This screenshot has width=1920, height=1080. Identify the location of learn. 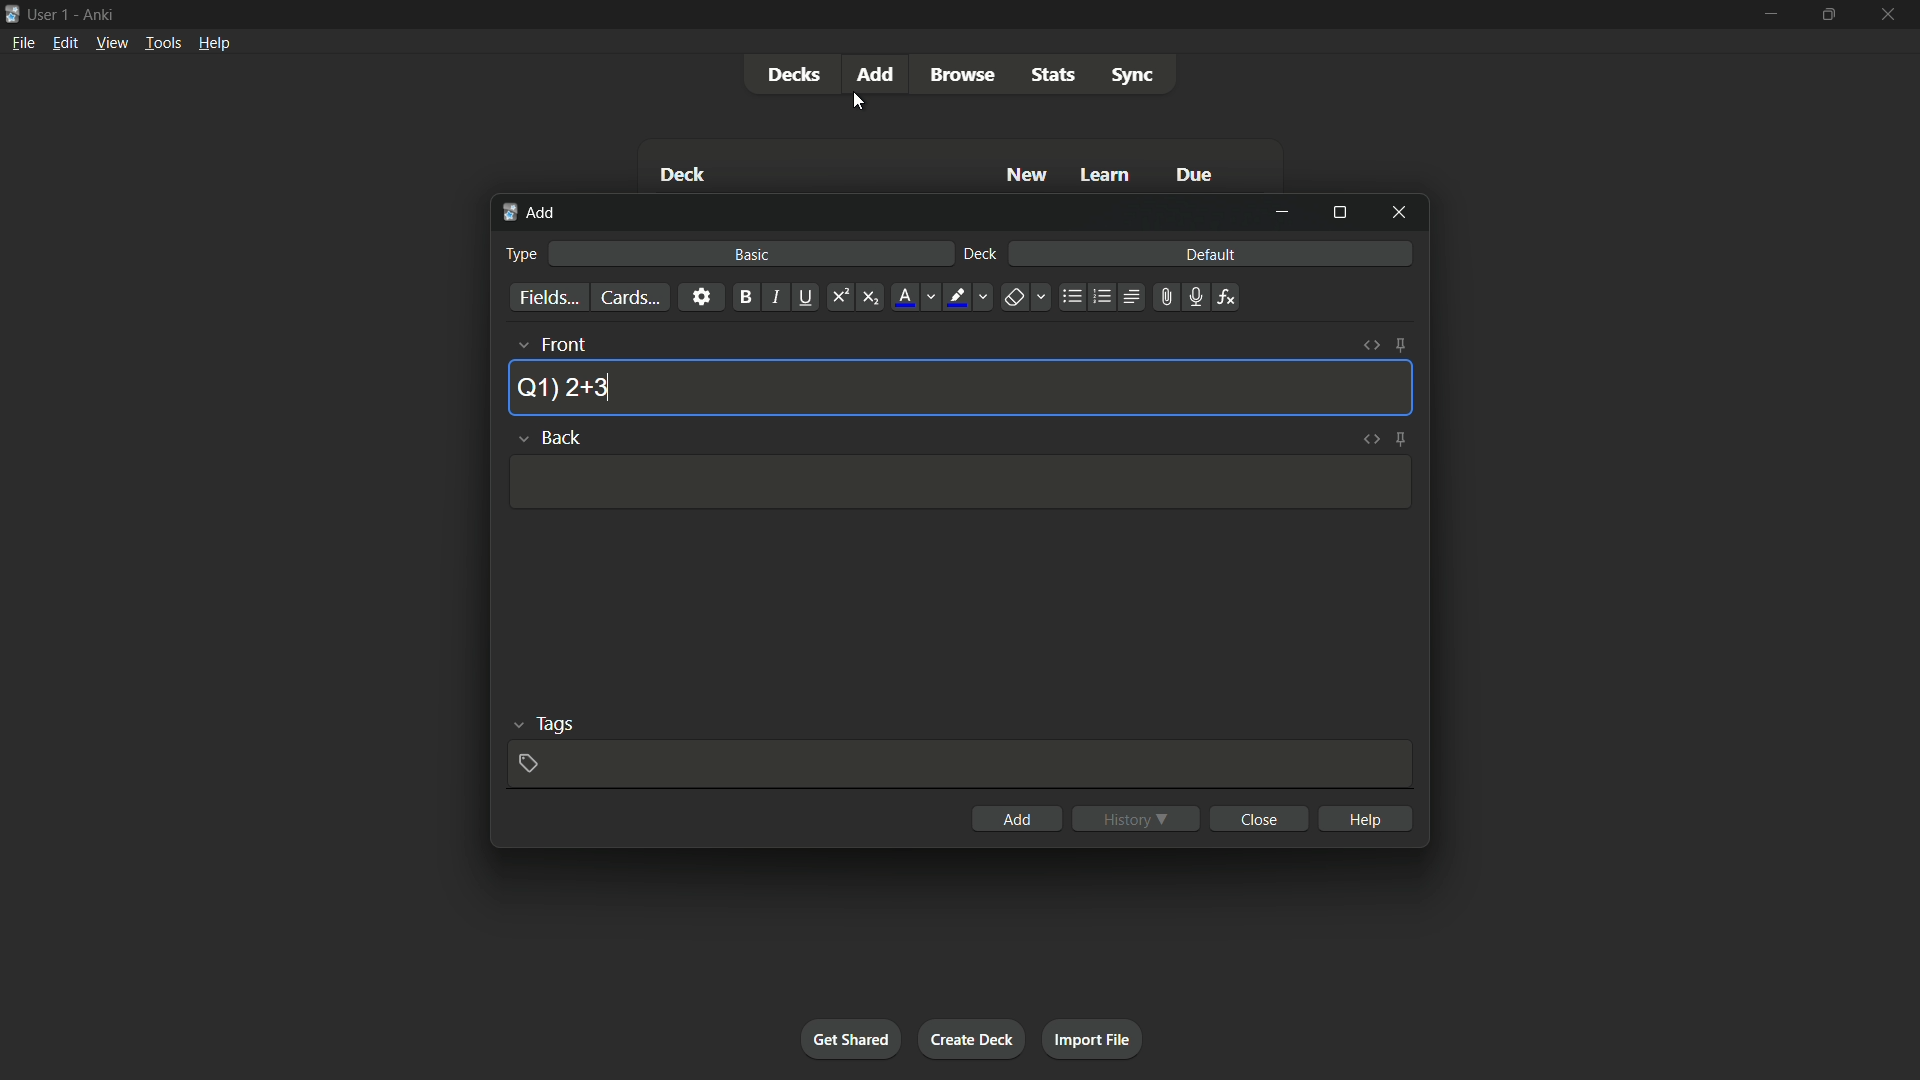
(1105, 176).